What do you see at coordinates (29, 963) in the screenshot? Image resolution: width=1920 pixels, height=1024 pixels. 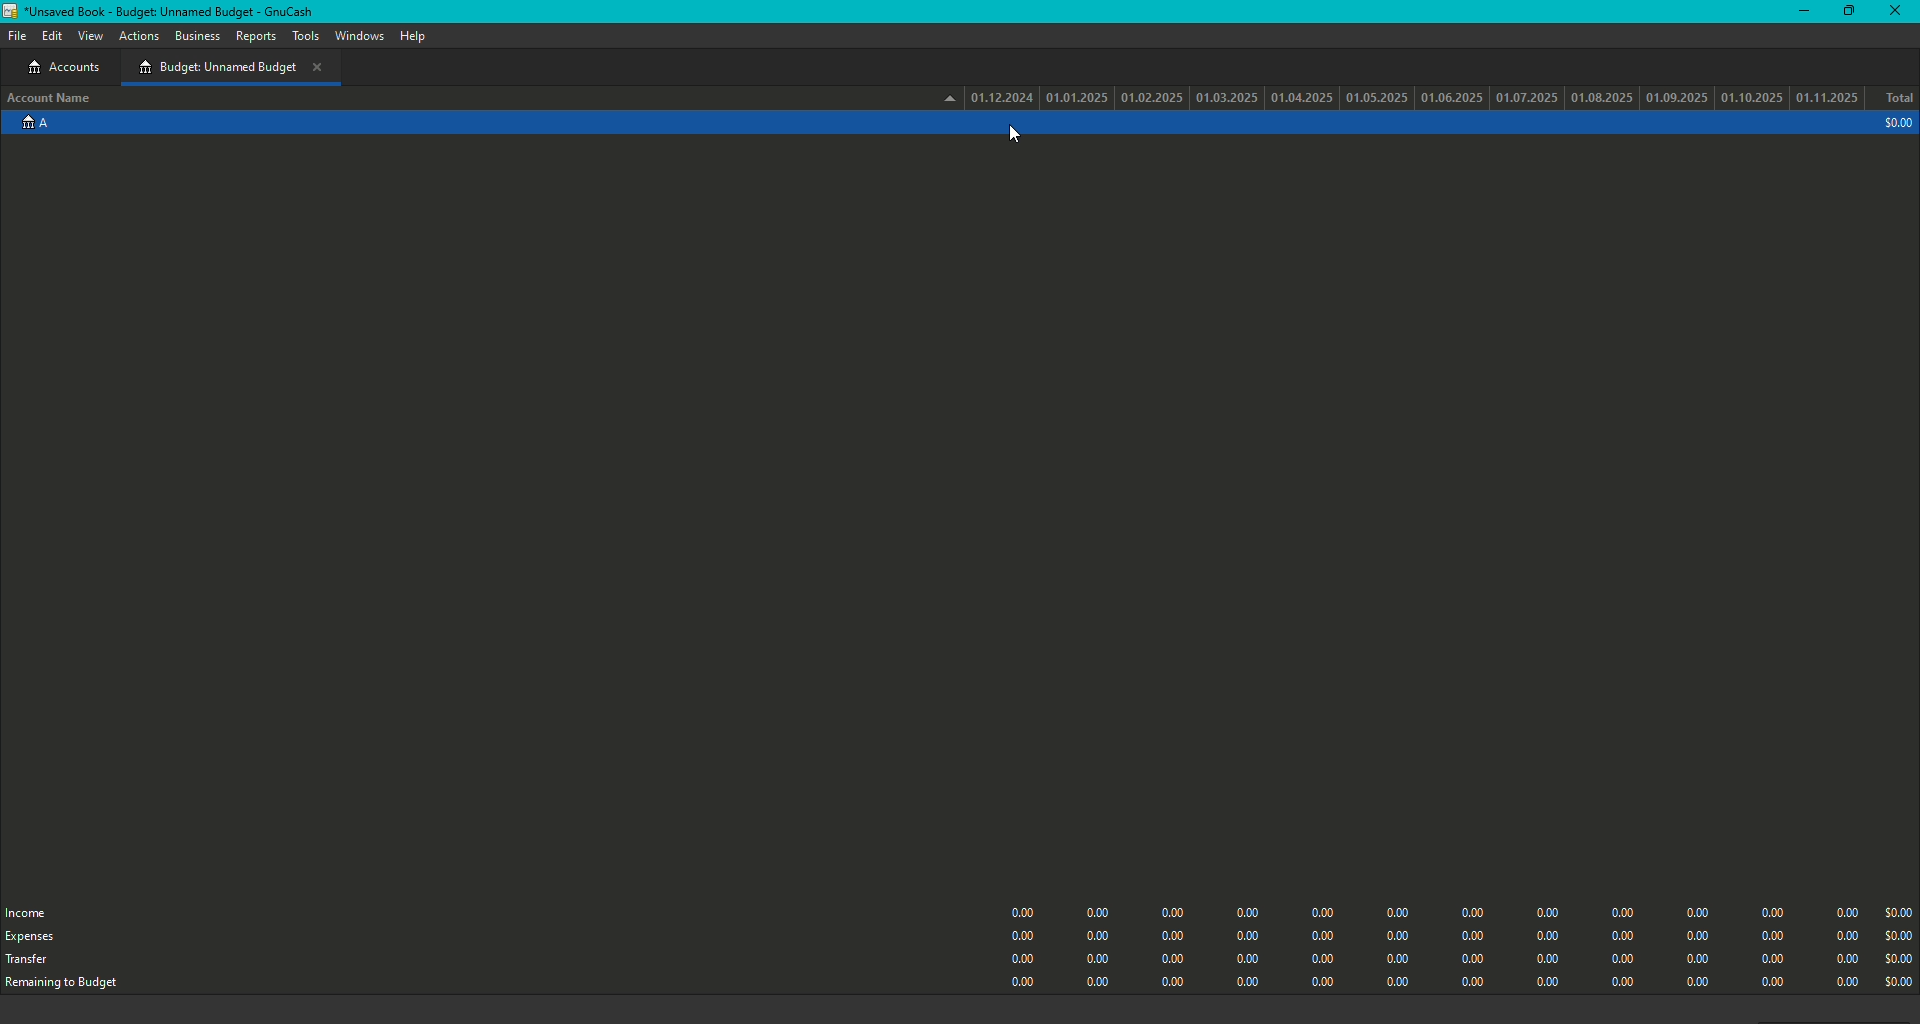 I see `Transfer` at bounding box center [29, 963].